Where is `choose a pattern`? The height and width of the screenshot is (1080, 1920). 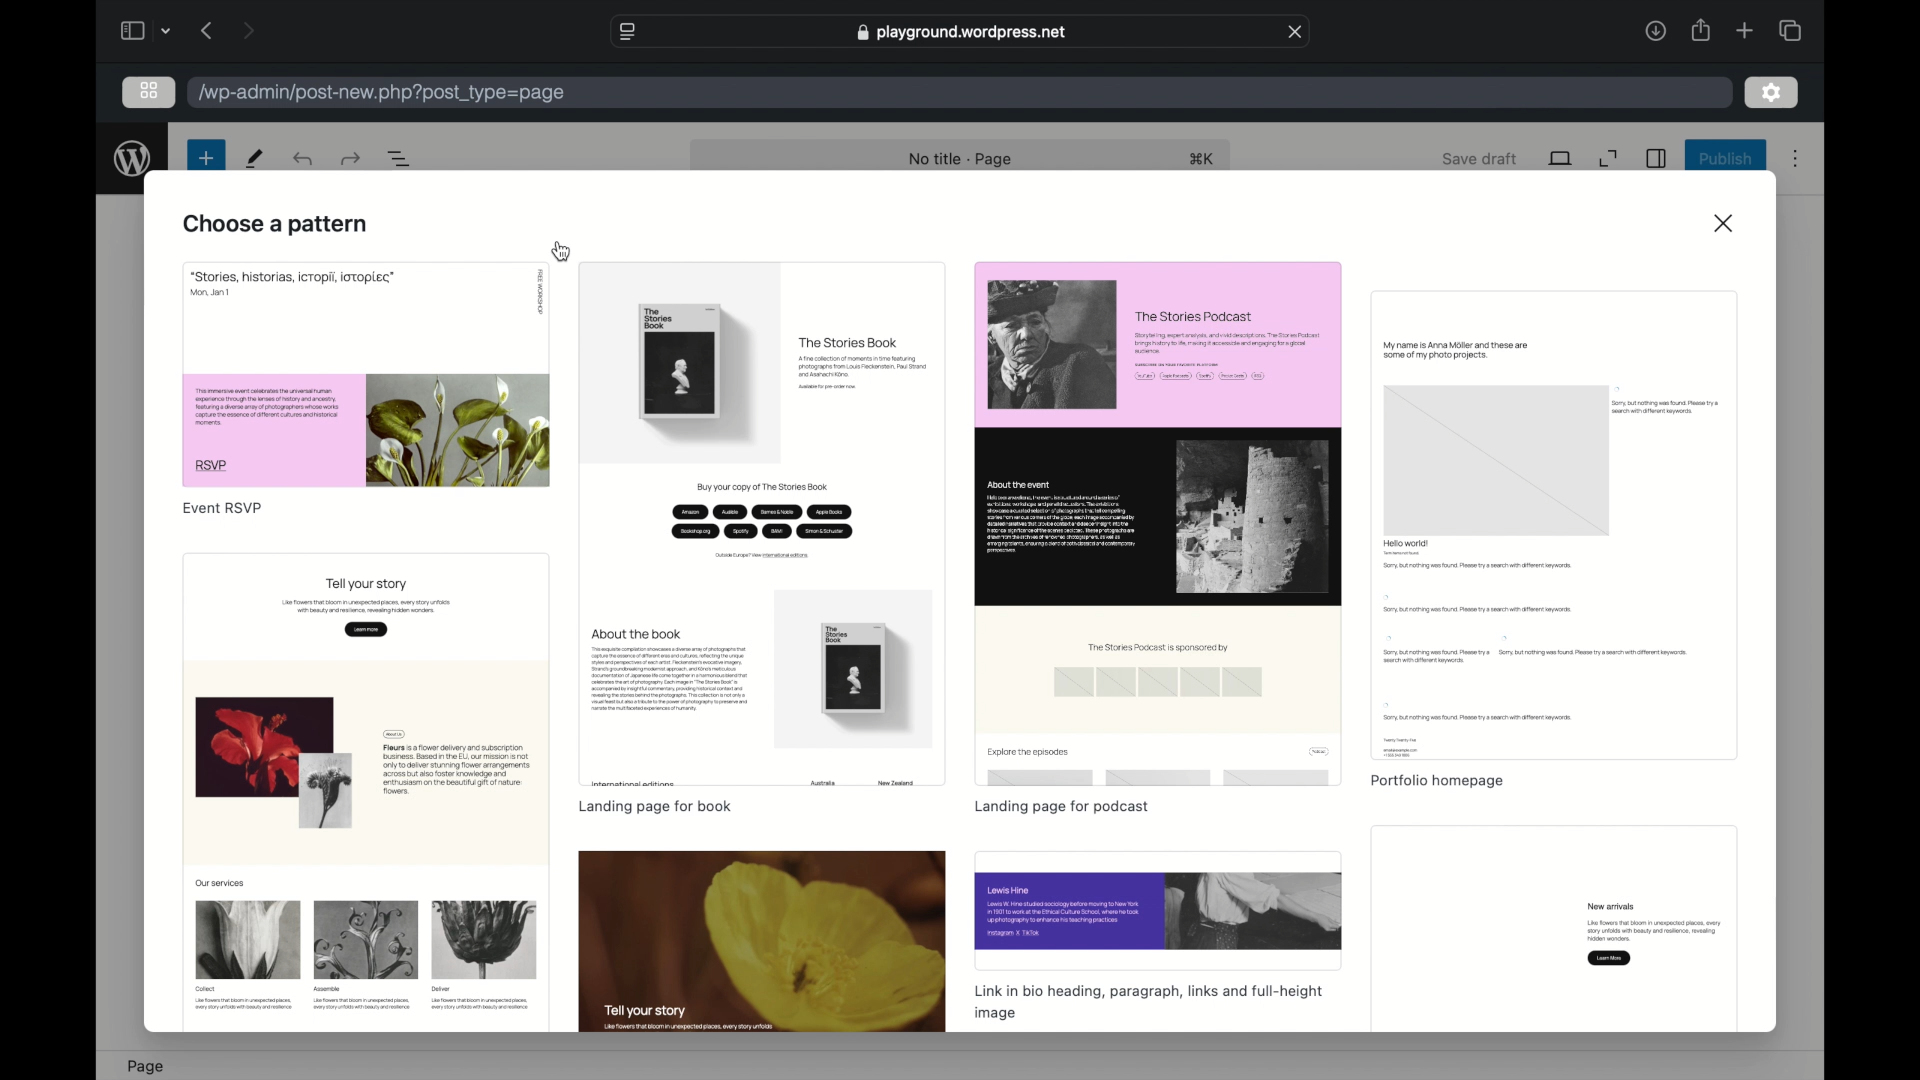
choose a pattern is located at coordinates (277, 225).